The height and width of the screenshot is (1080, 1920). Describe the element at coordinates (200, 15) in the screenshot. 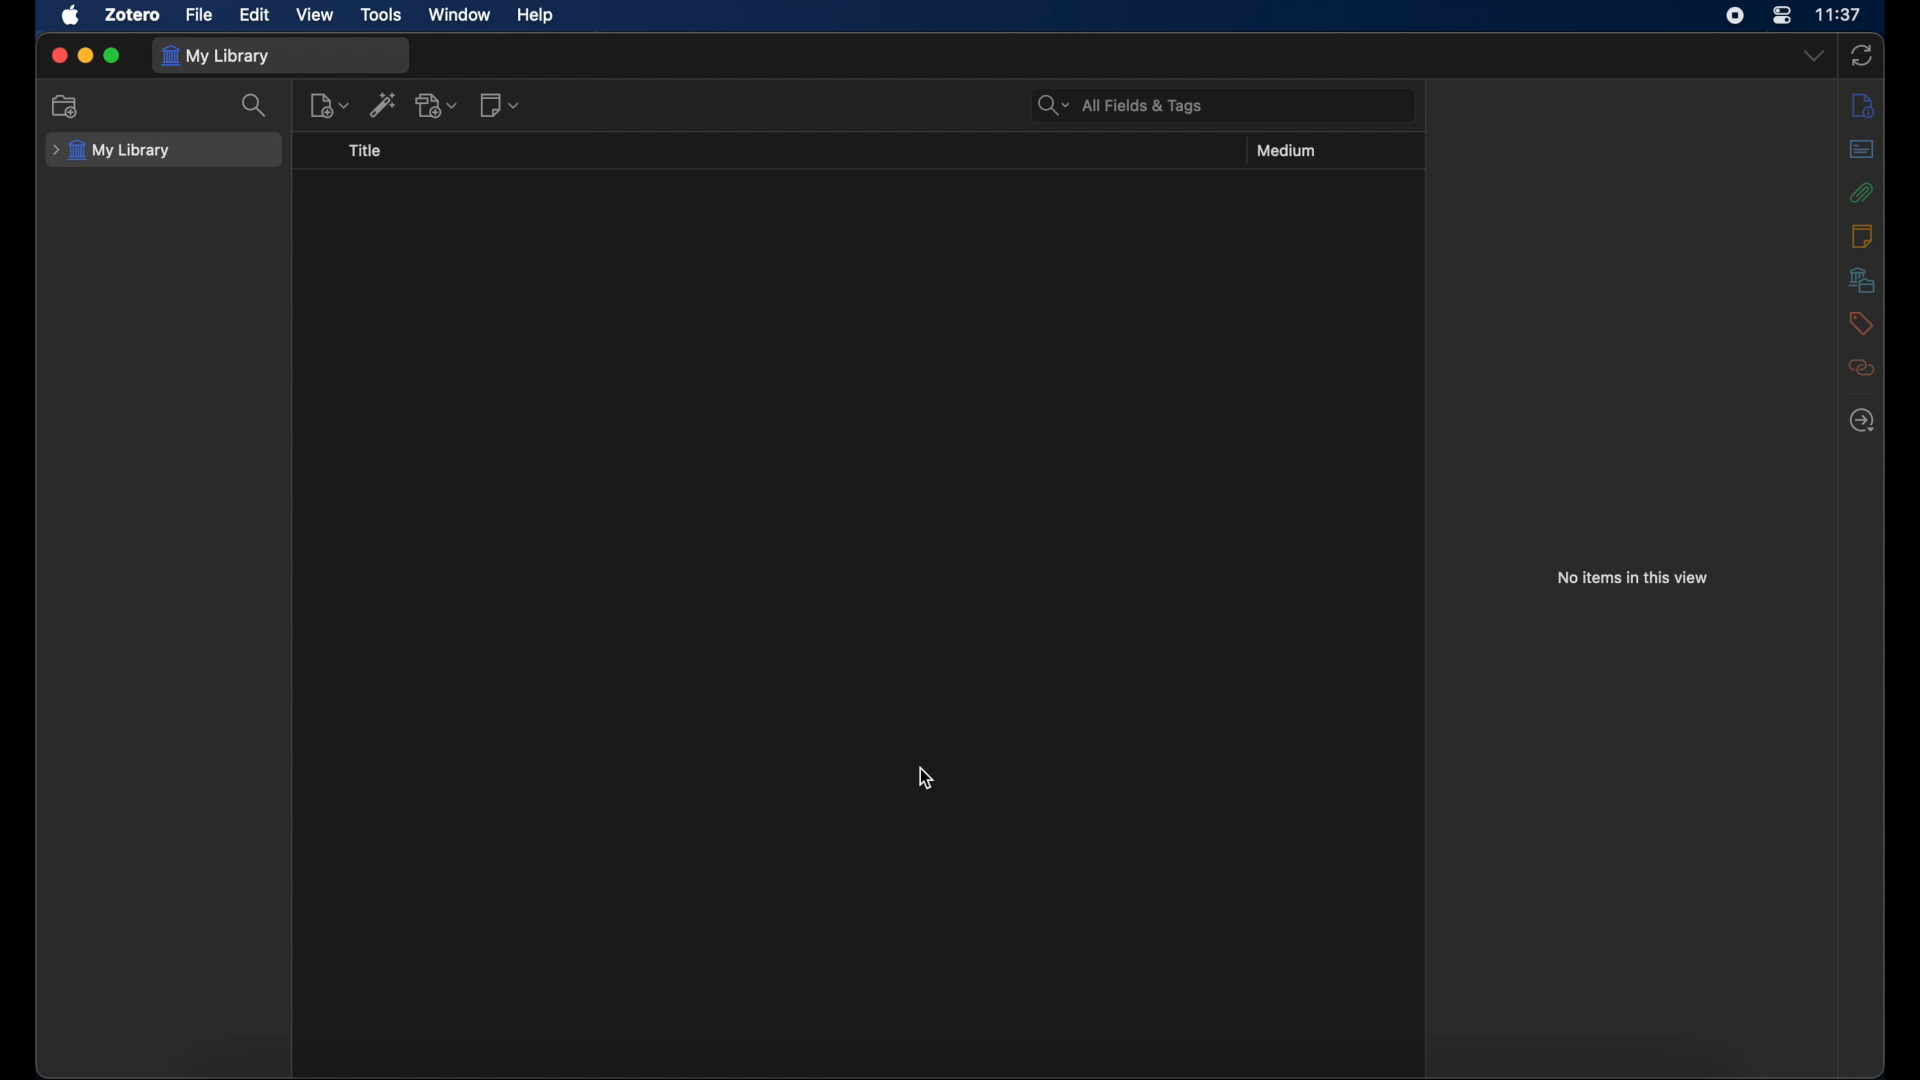

I see `file` at that location.